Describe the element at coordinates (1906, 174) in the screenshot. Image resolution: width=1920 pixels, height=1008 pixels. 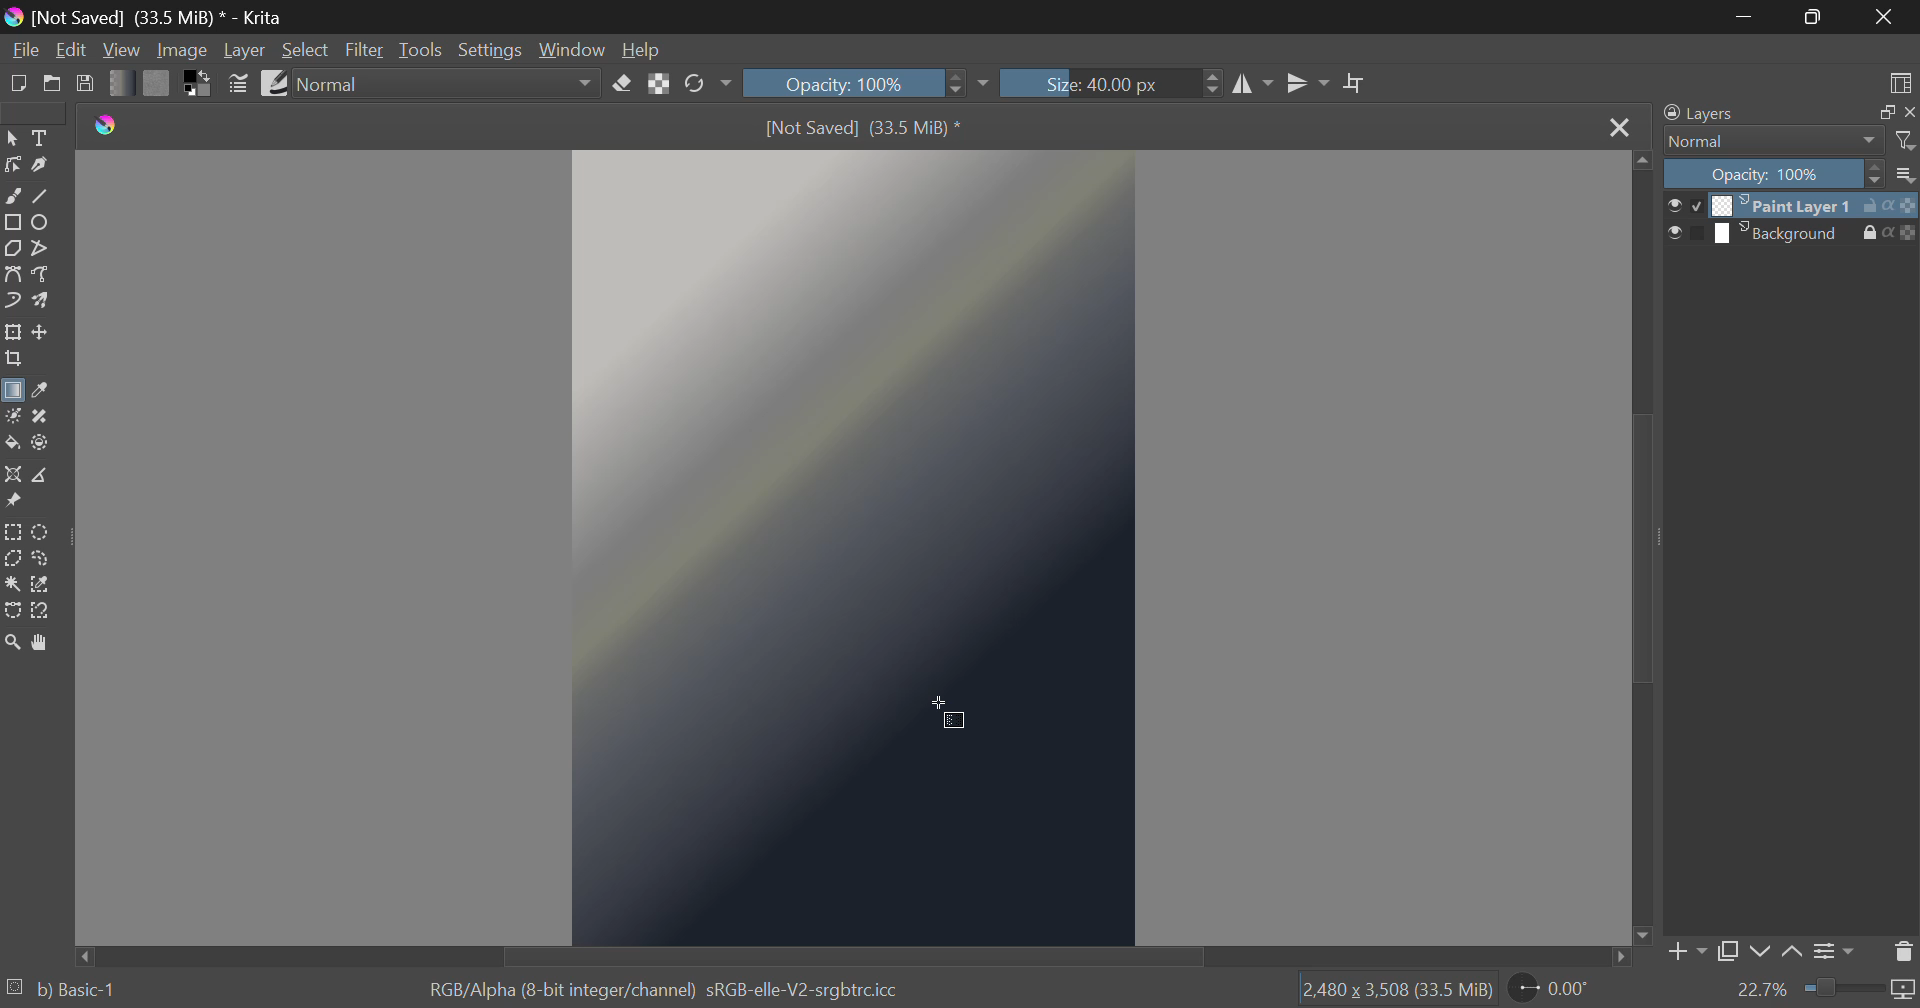
I see `more options` at that location.